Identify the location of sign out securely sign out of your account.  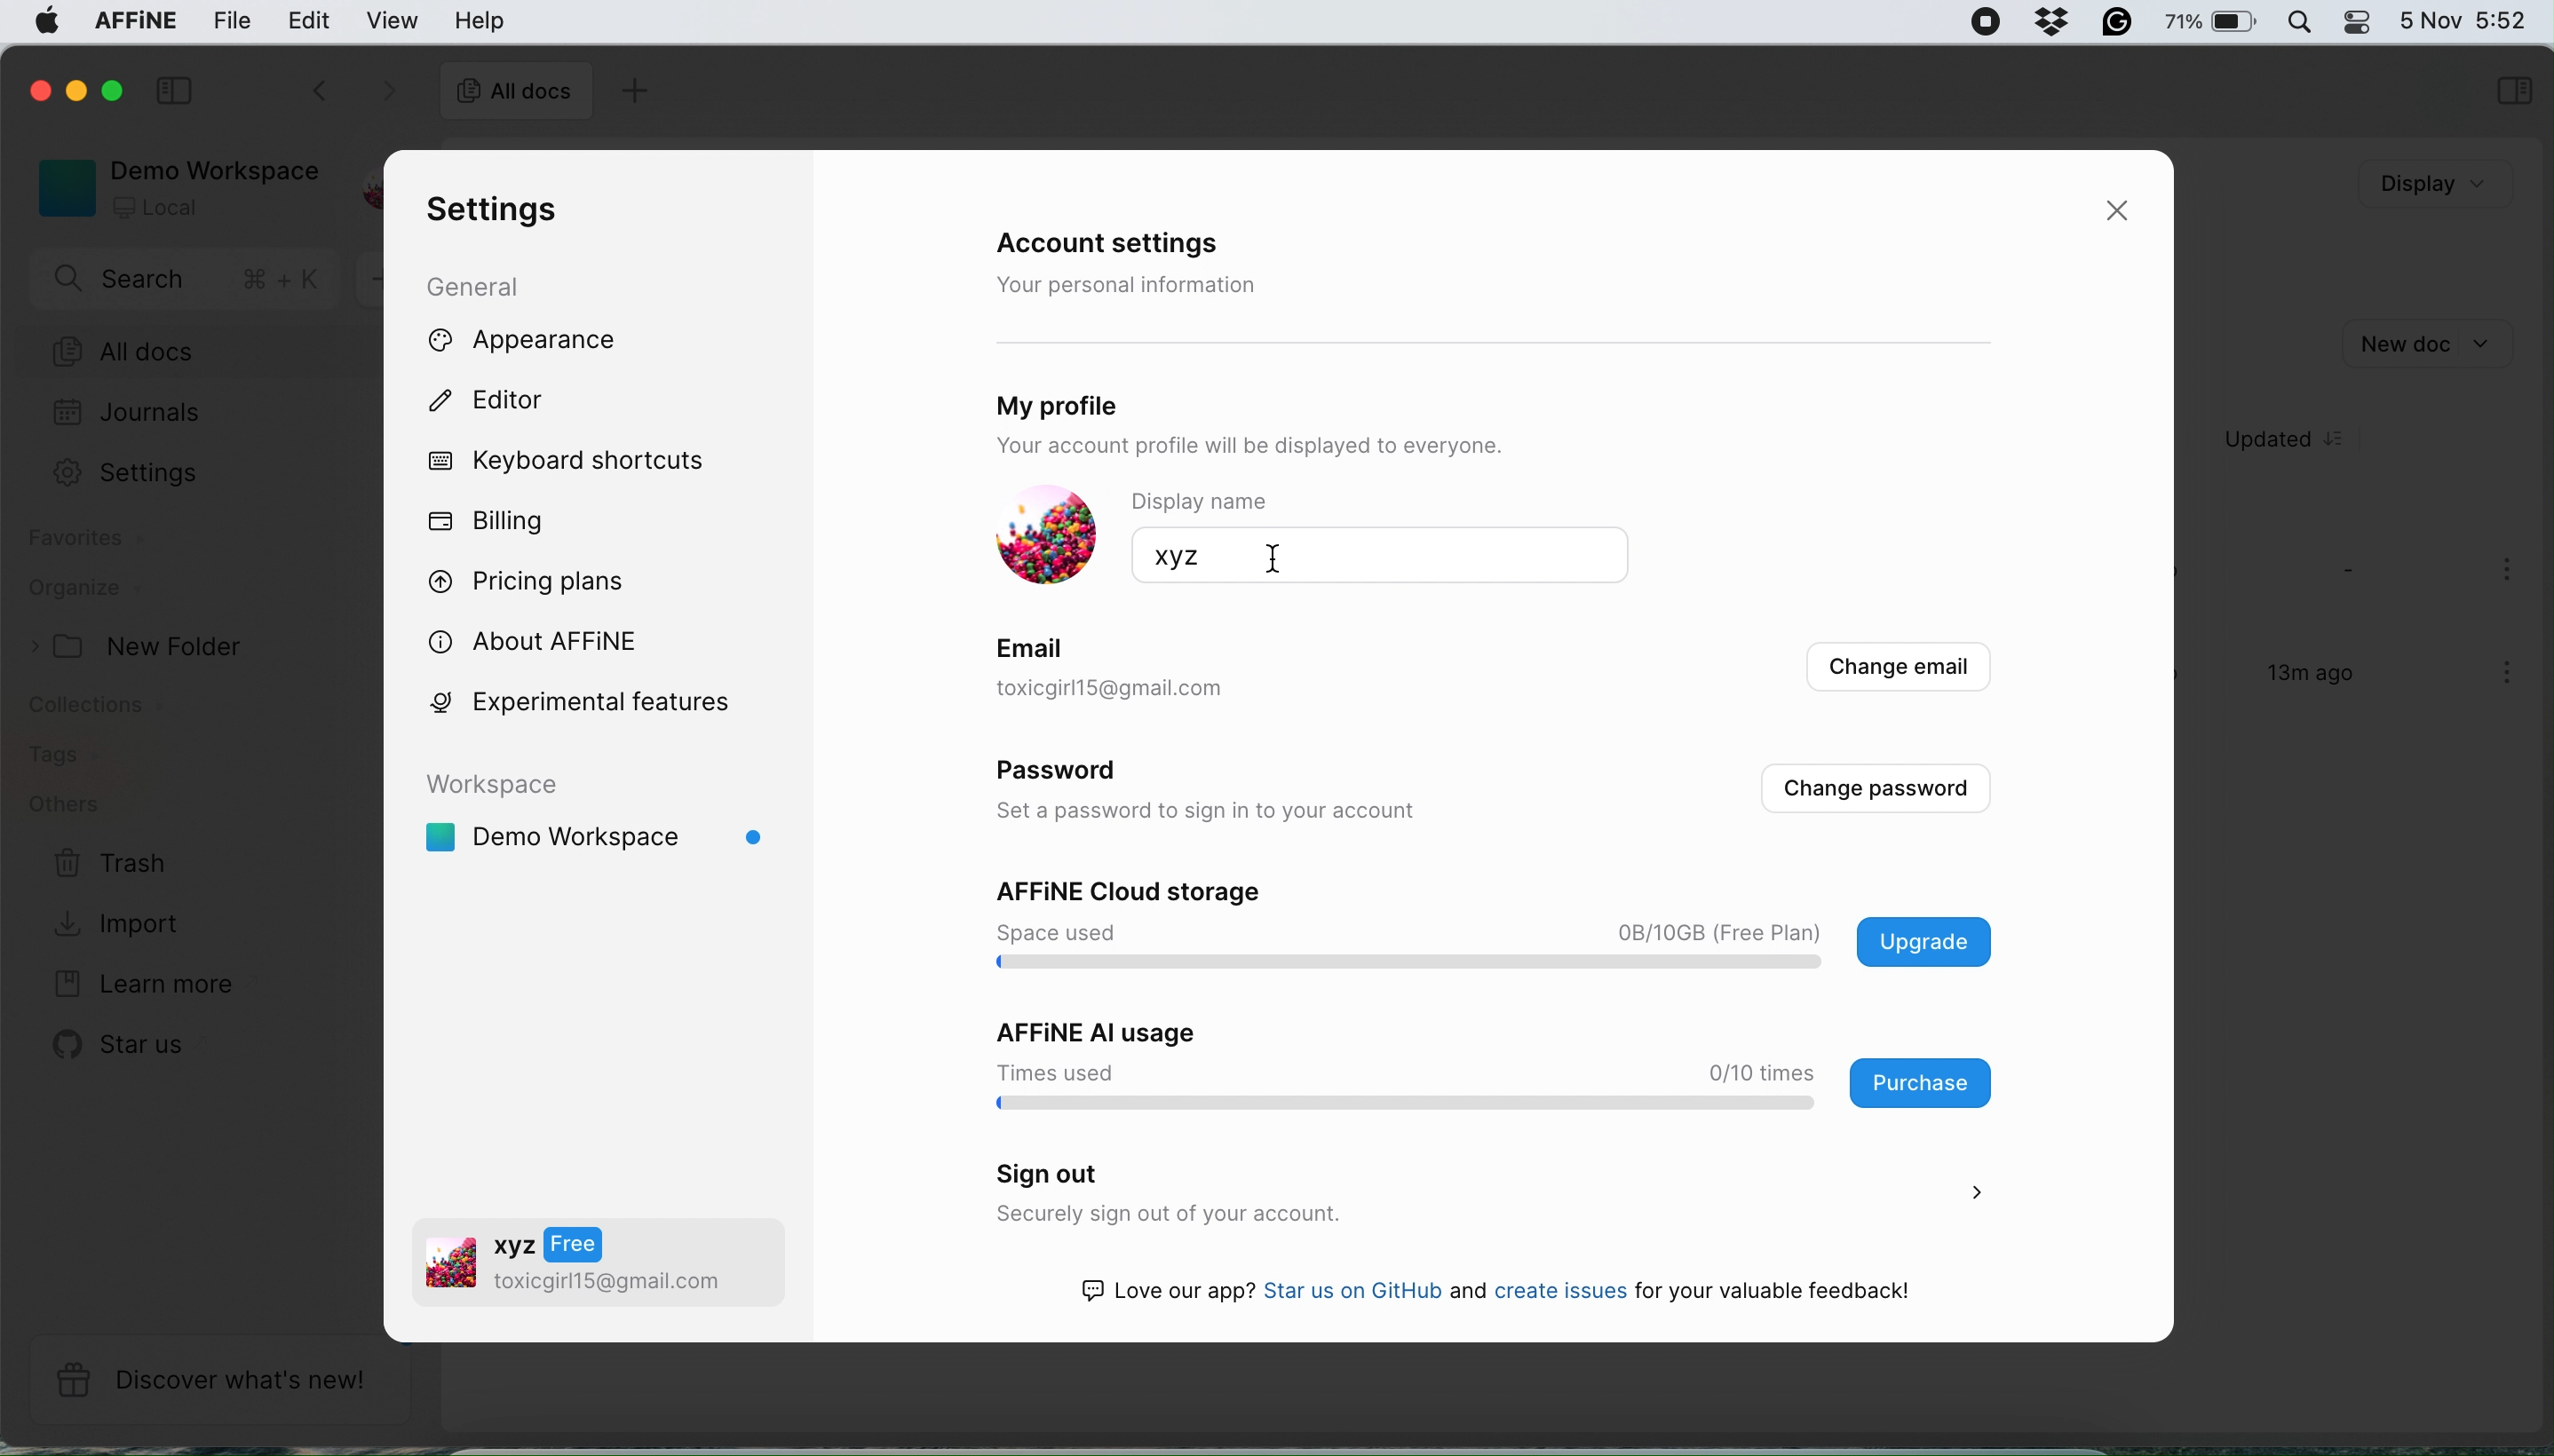
(1482, 1195).